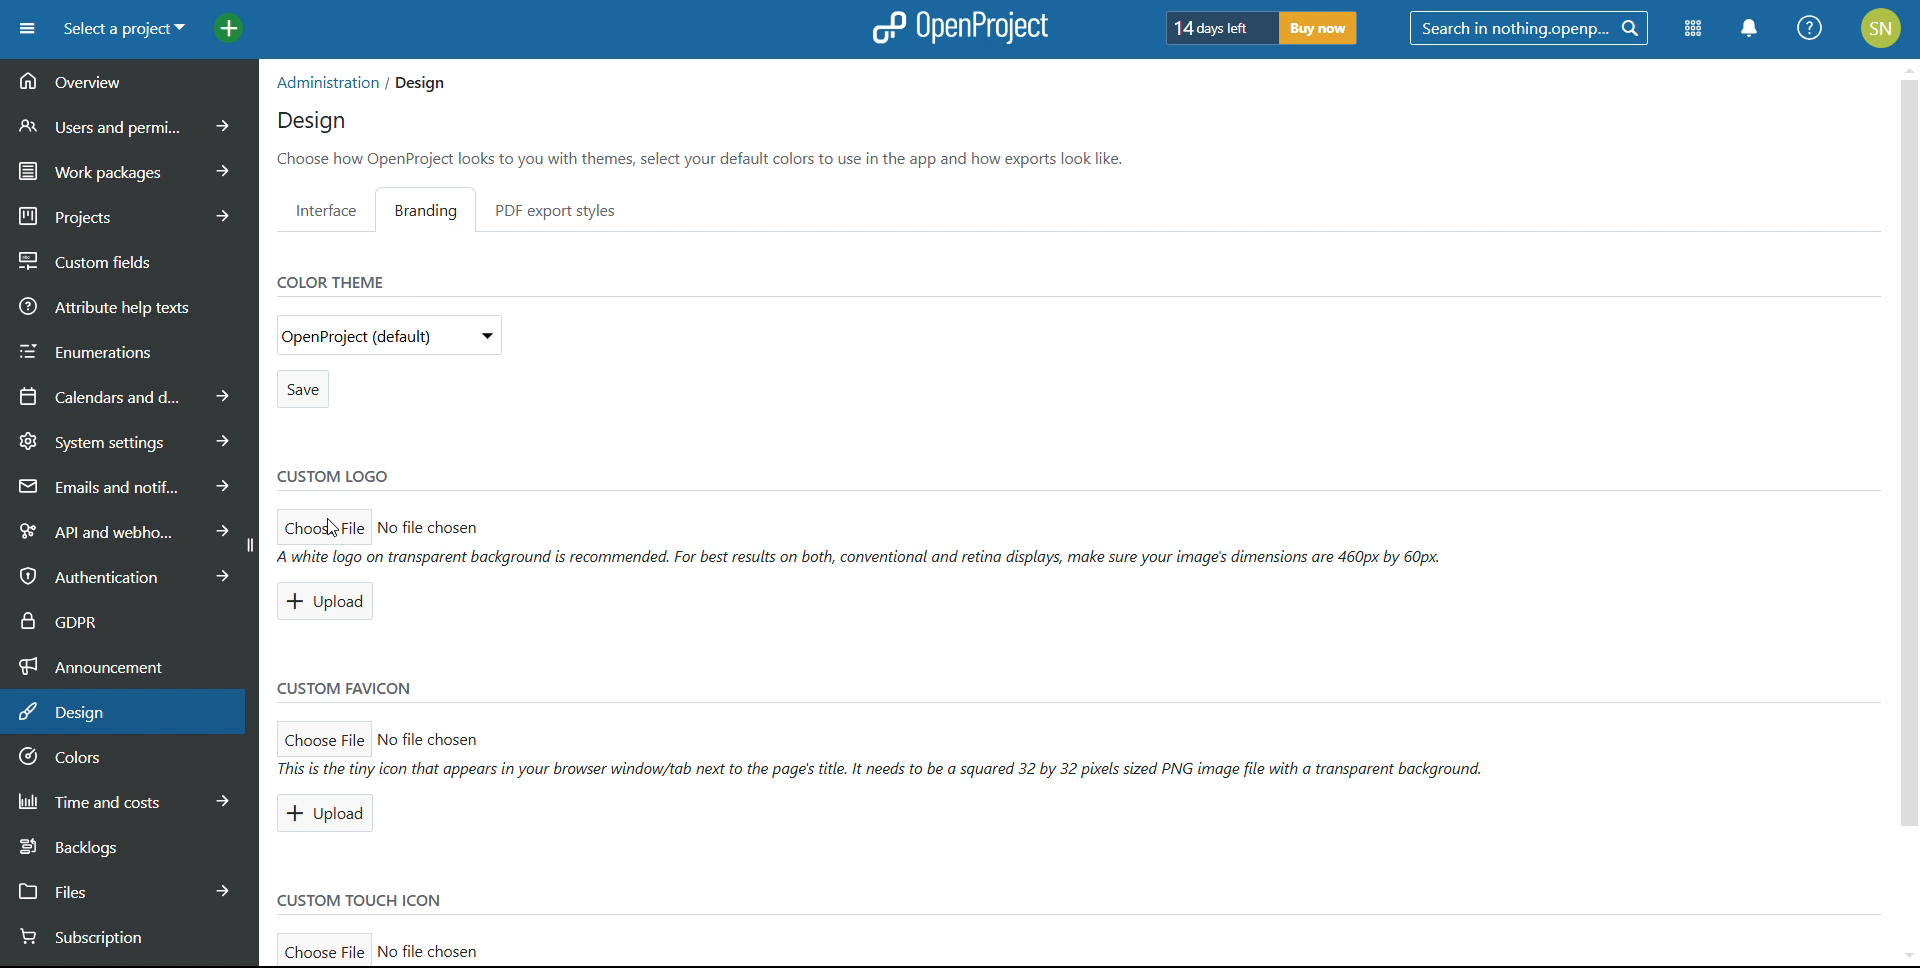 The width and height of the screenshot is (1920, 968). Describe the element at coordinates (126, 758) in the screenshot. I see `colors` at that location.